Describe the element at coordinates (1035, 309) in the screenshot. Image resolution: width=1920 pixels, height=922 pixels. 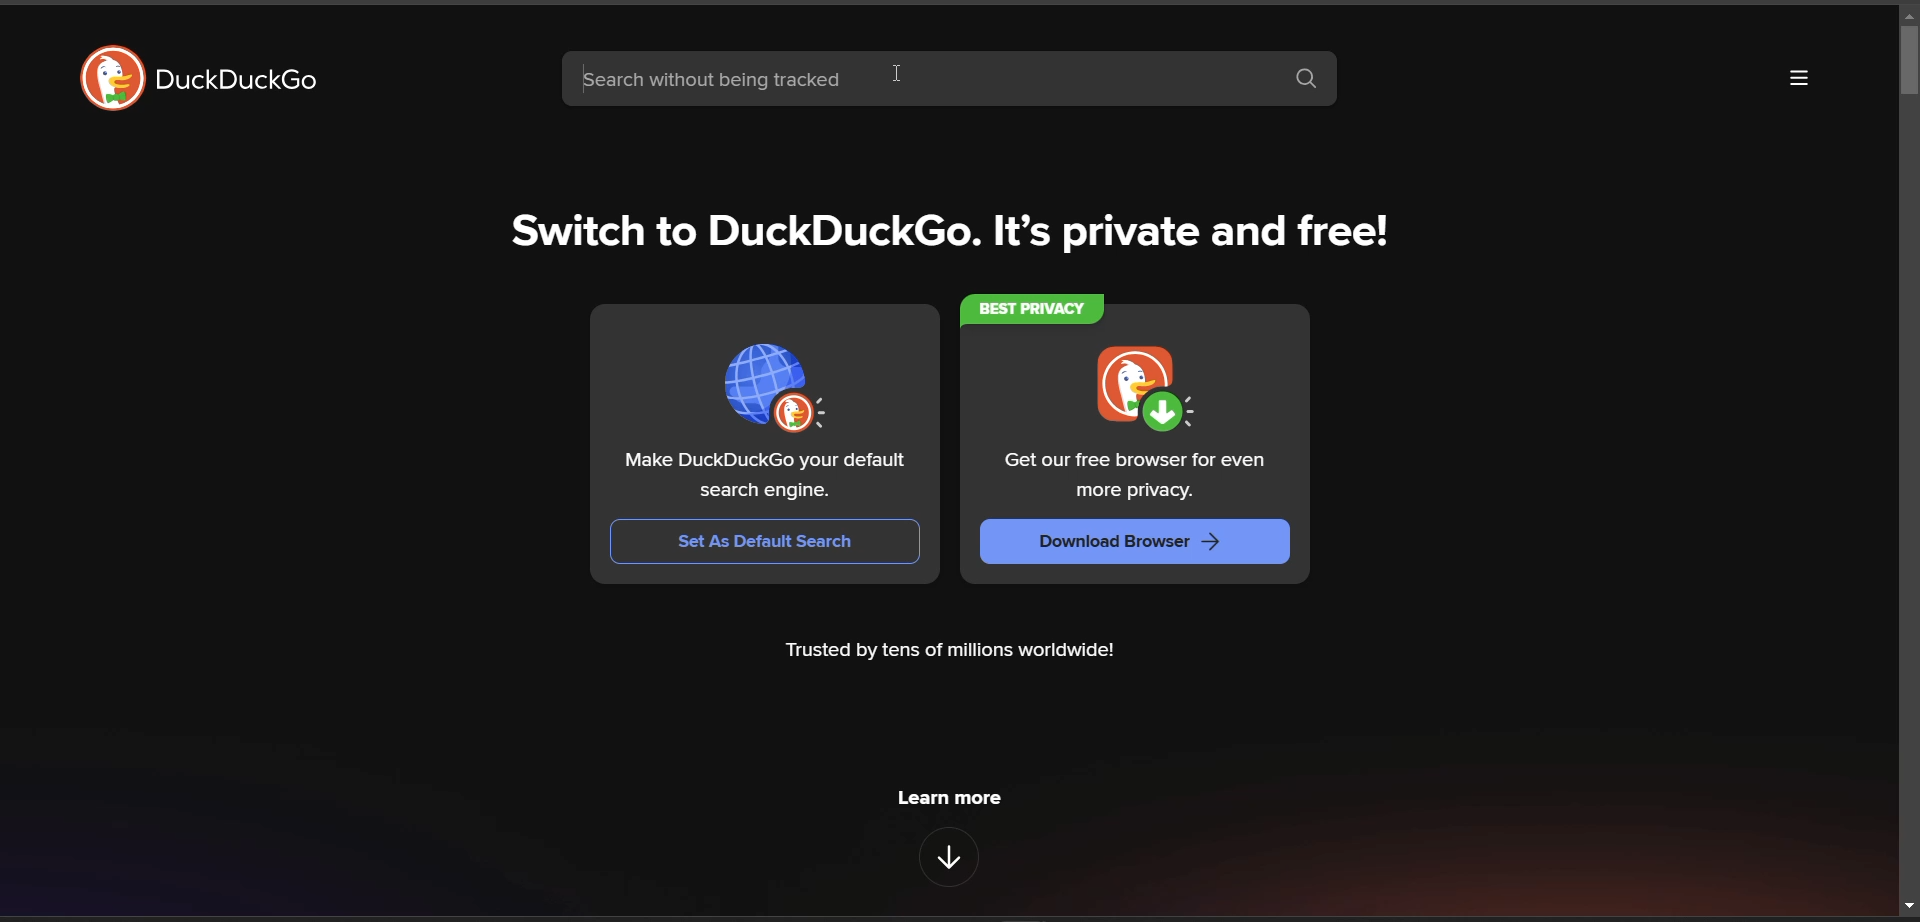
I see `BEST PRIVACY` at that location.